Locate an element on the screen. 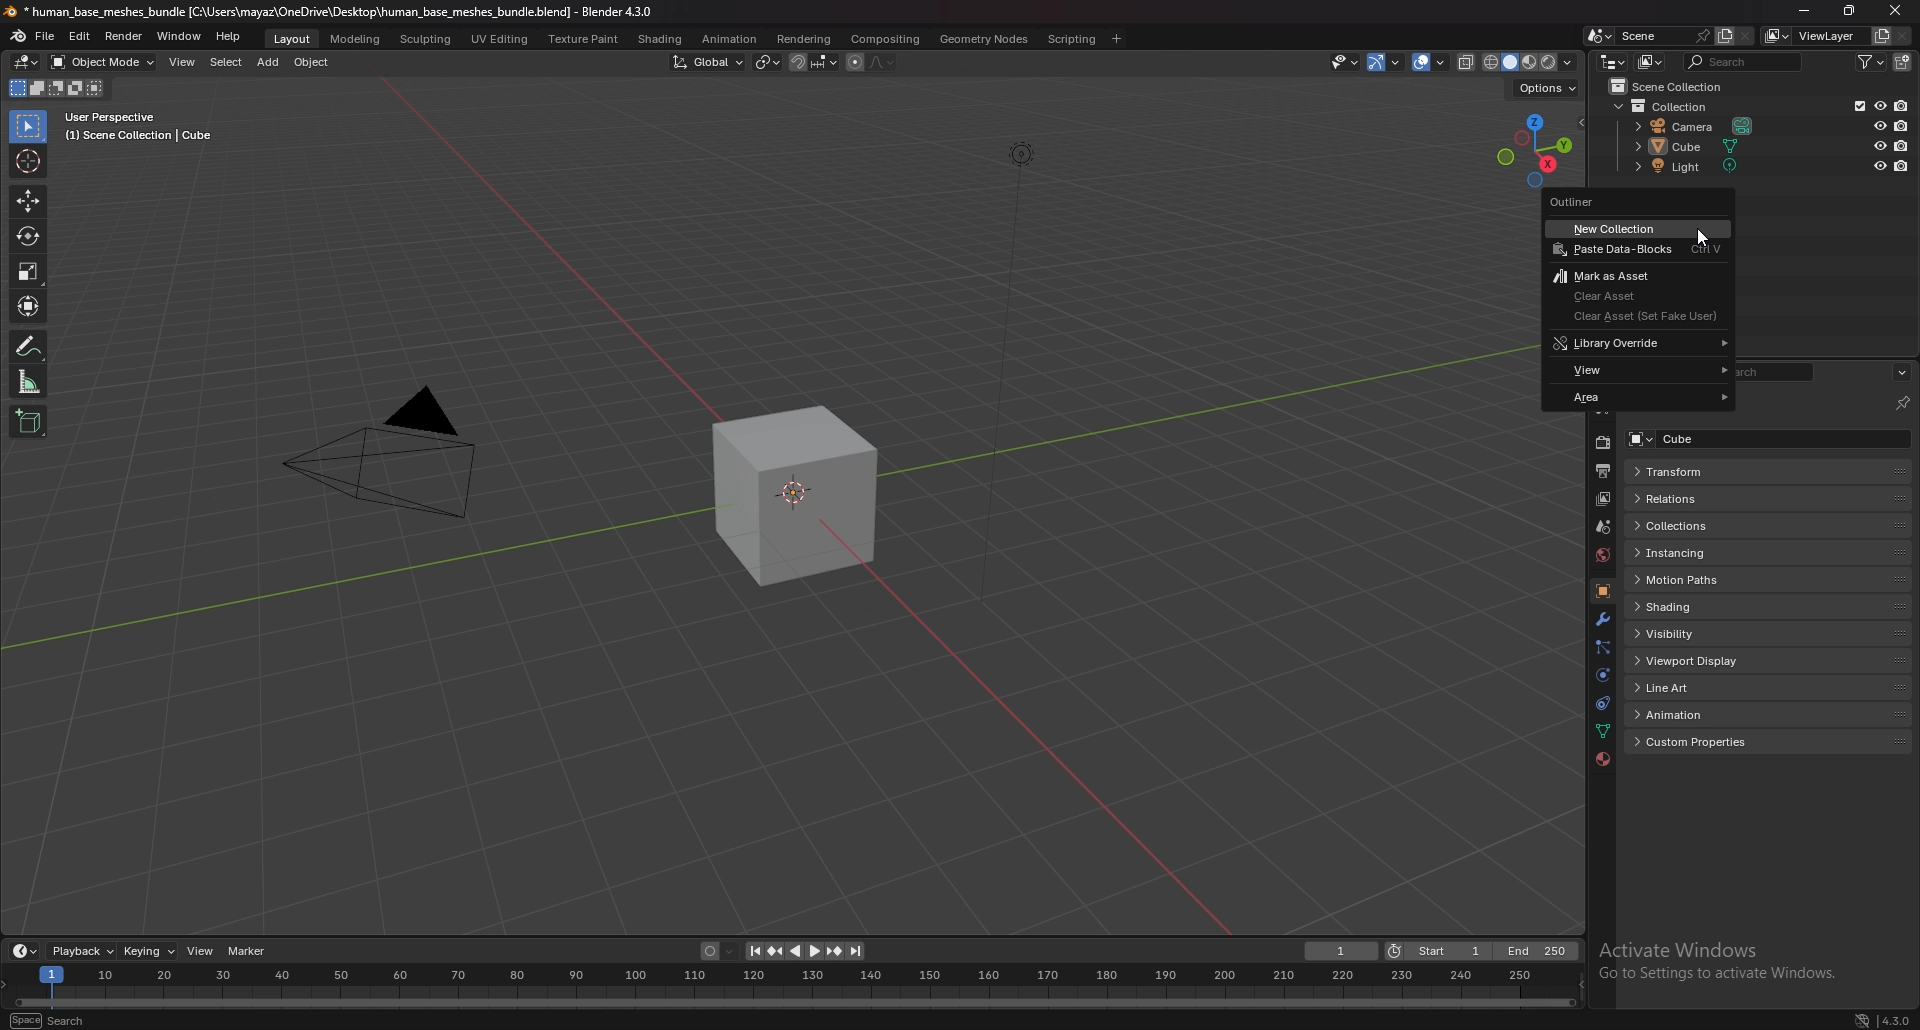 The width and height of the screenshot is (1920, 1030). hide in viewport is located at coordinates (1880, 125).